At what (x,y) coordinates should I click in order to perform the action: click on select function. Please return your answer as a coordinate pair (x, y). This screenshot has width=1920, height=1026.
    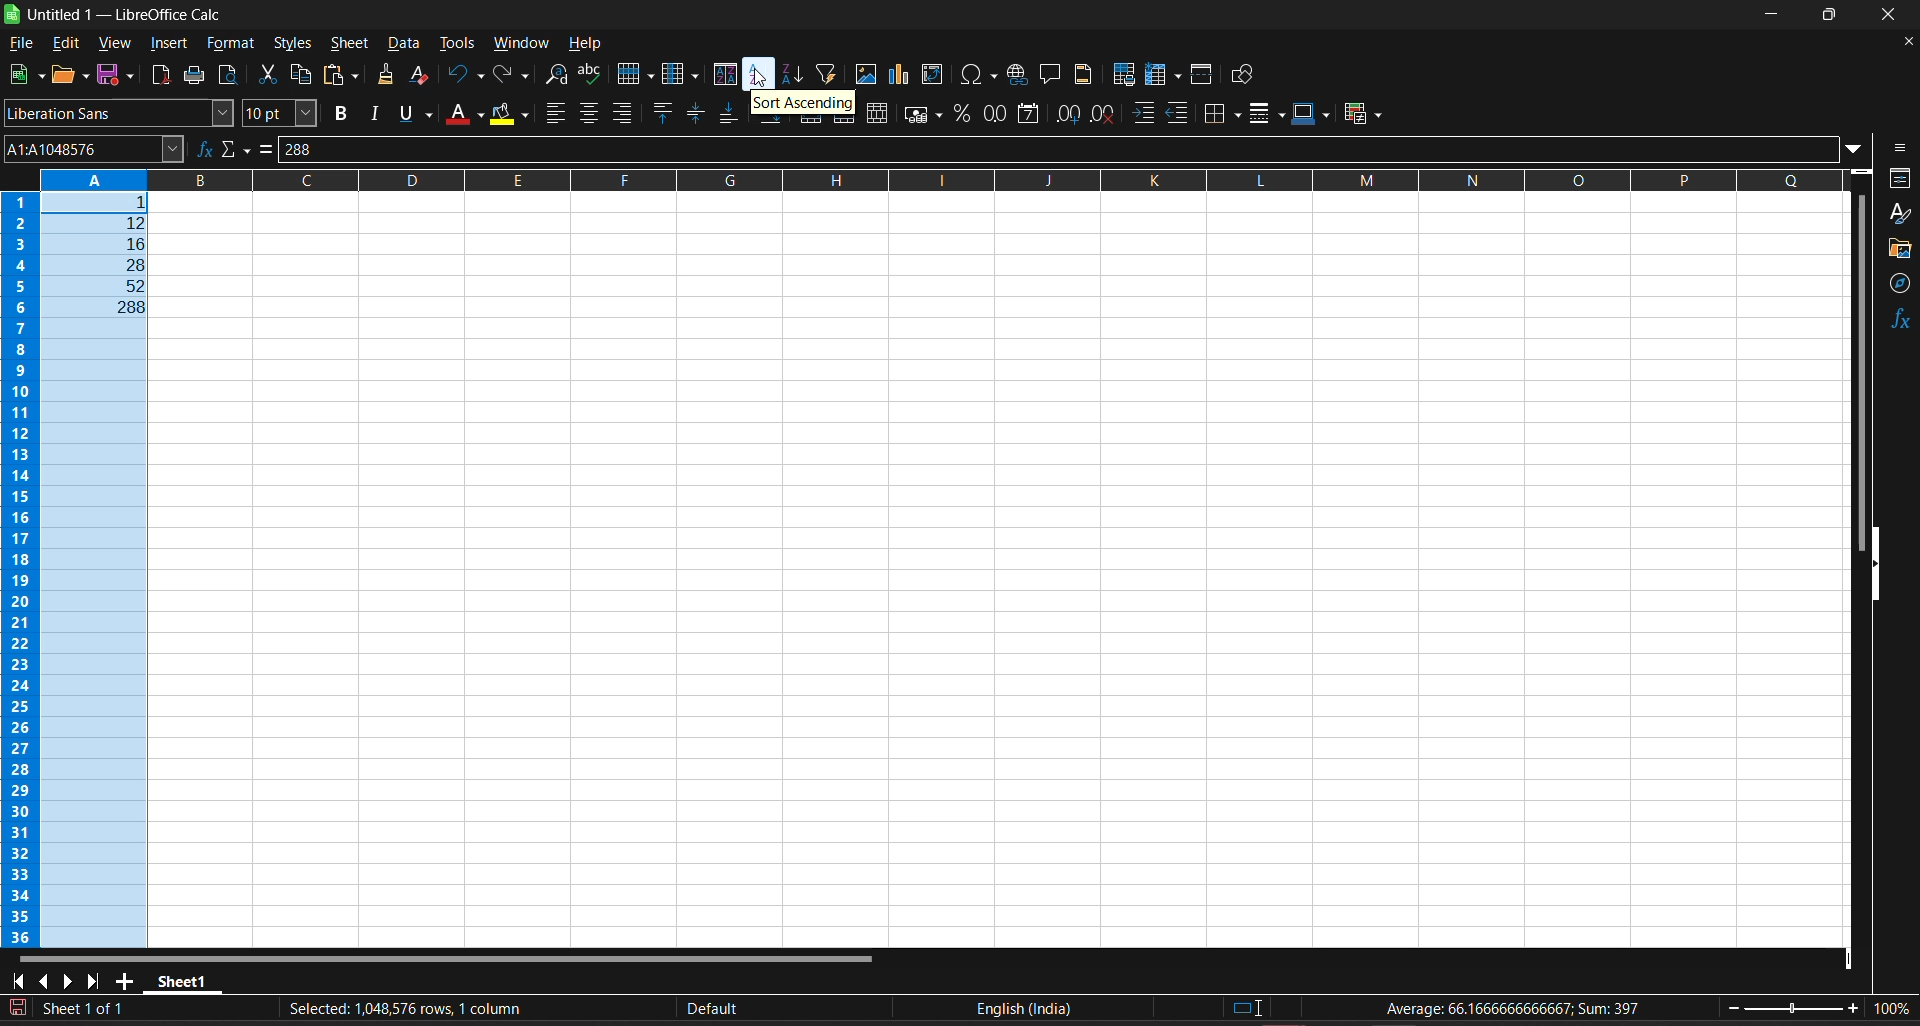
    Looking at the image, I should click on (236, 150).